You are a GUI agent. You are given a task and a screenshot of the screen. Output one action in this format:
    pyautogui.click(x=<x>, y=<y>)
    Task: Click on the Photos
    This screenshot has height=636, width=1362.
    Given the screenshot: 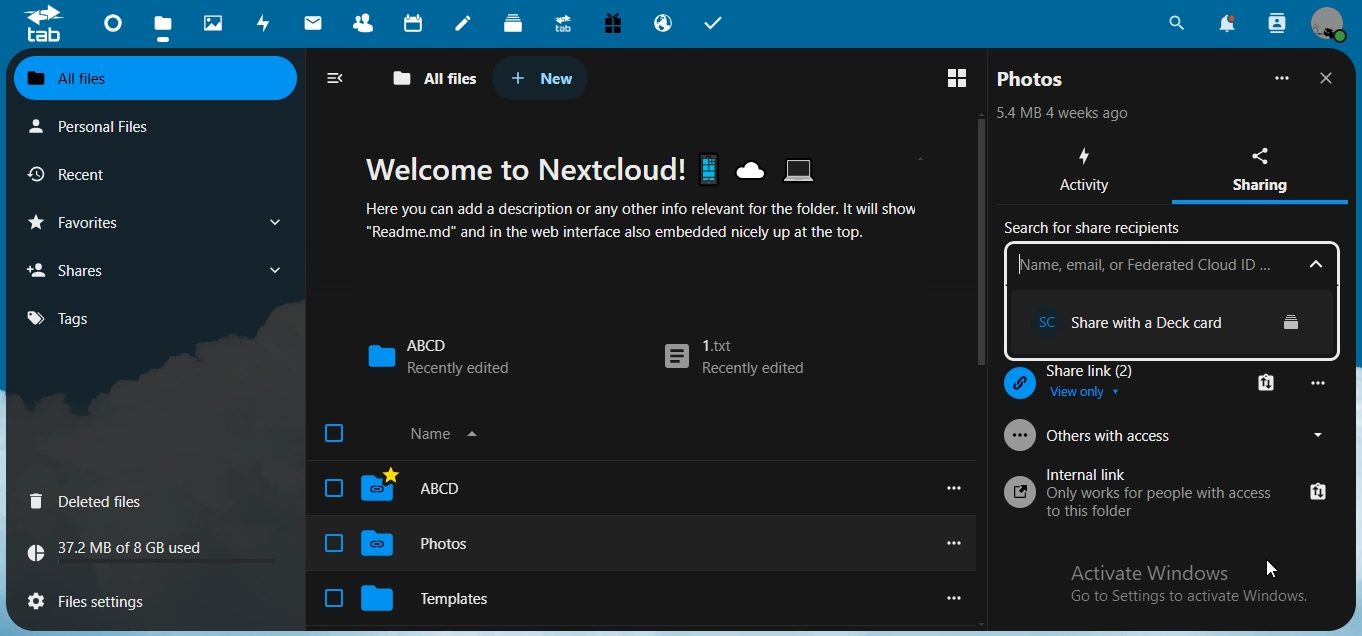 What is the action you would take?
    pyautogui.click(x=398, y=545)
    